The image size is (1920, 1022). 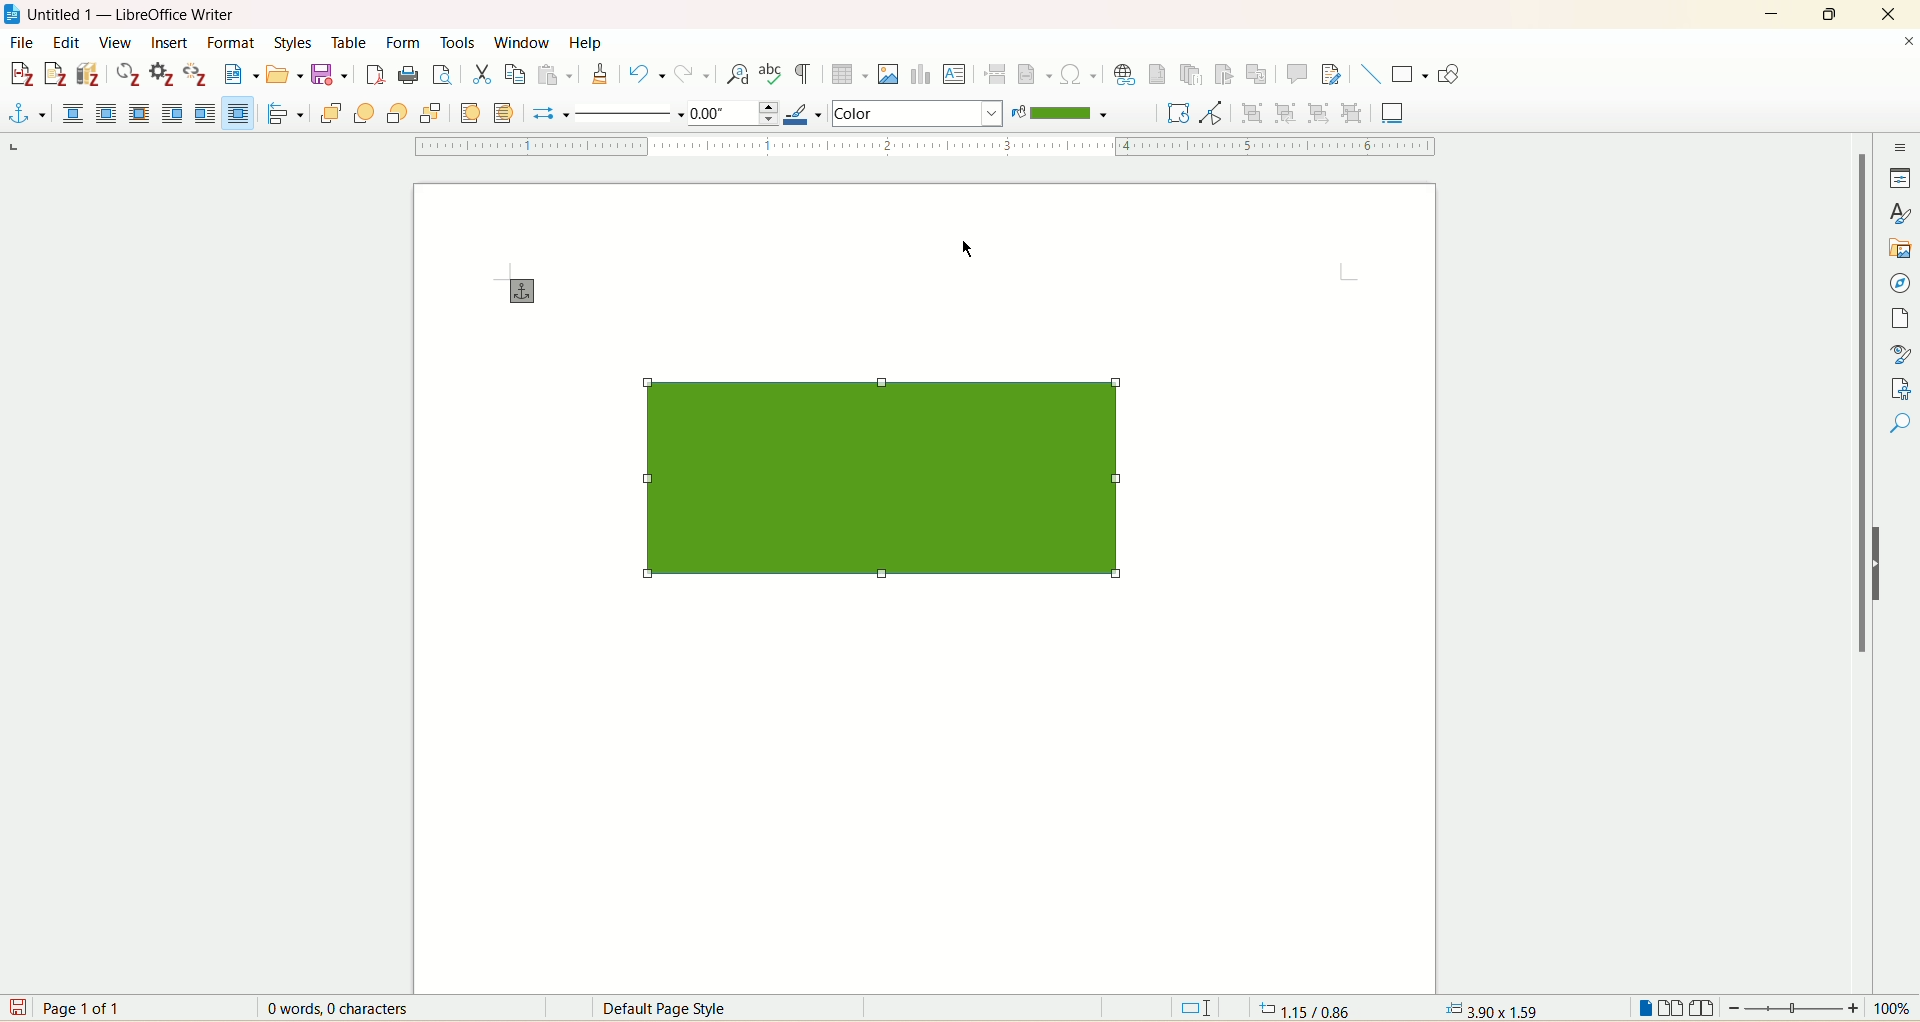 I want to click on insert caption, so click(x=1394, y=112).